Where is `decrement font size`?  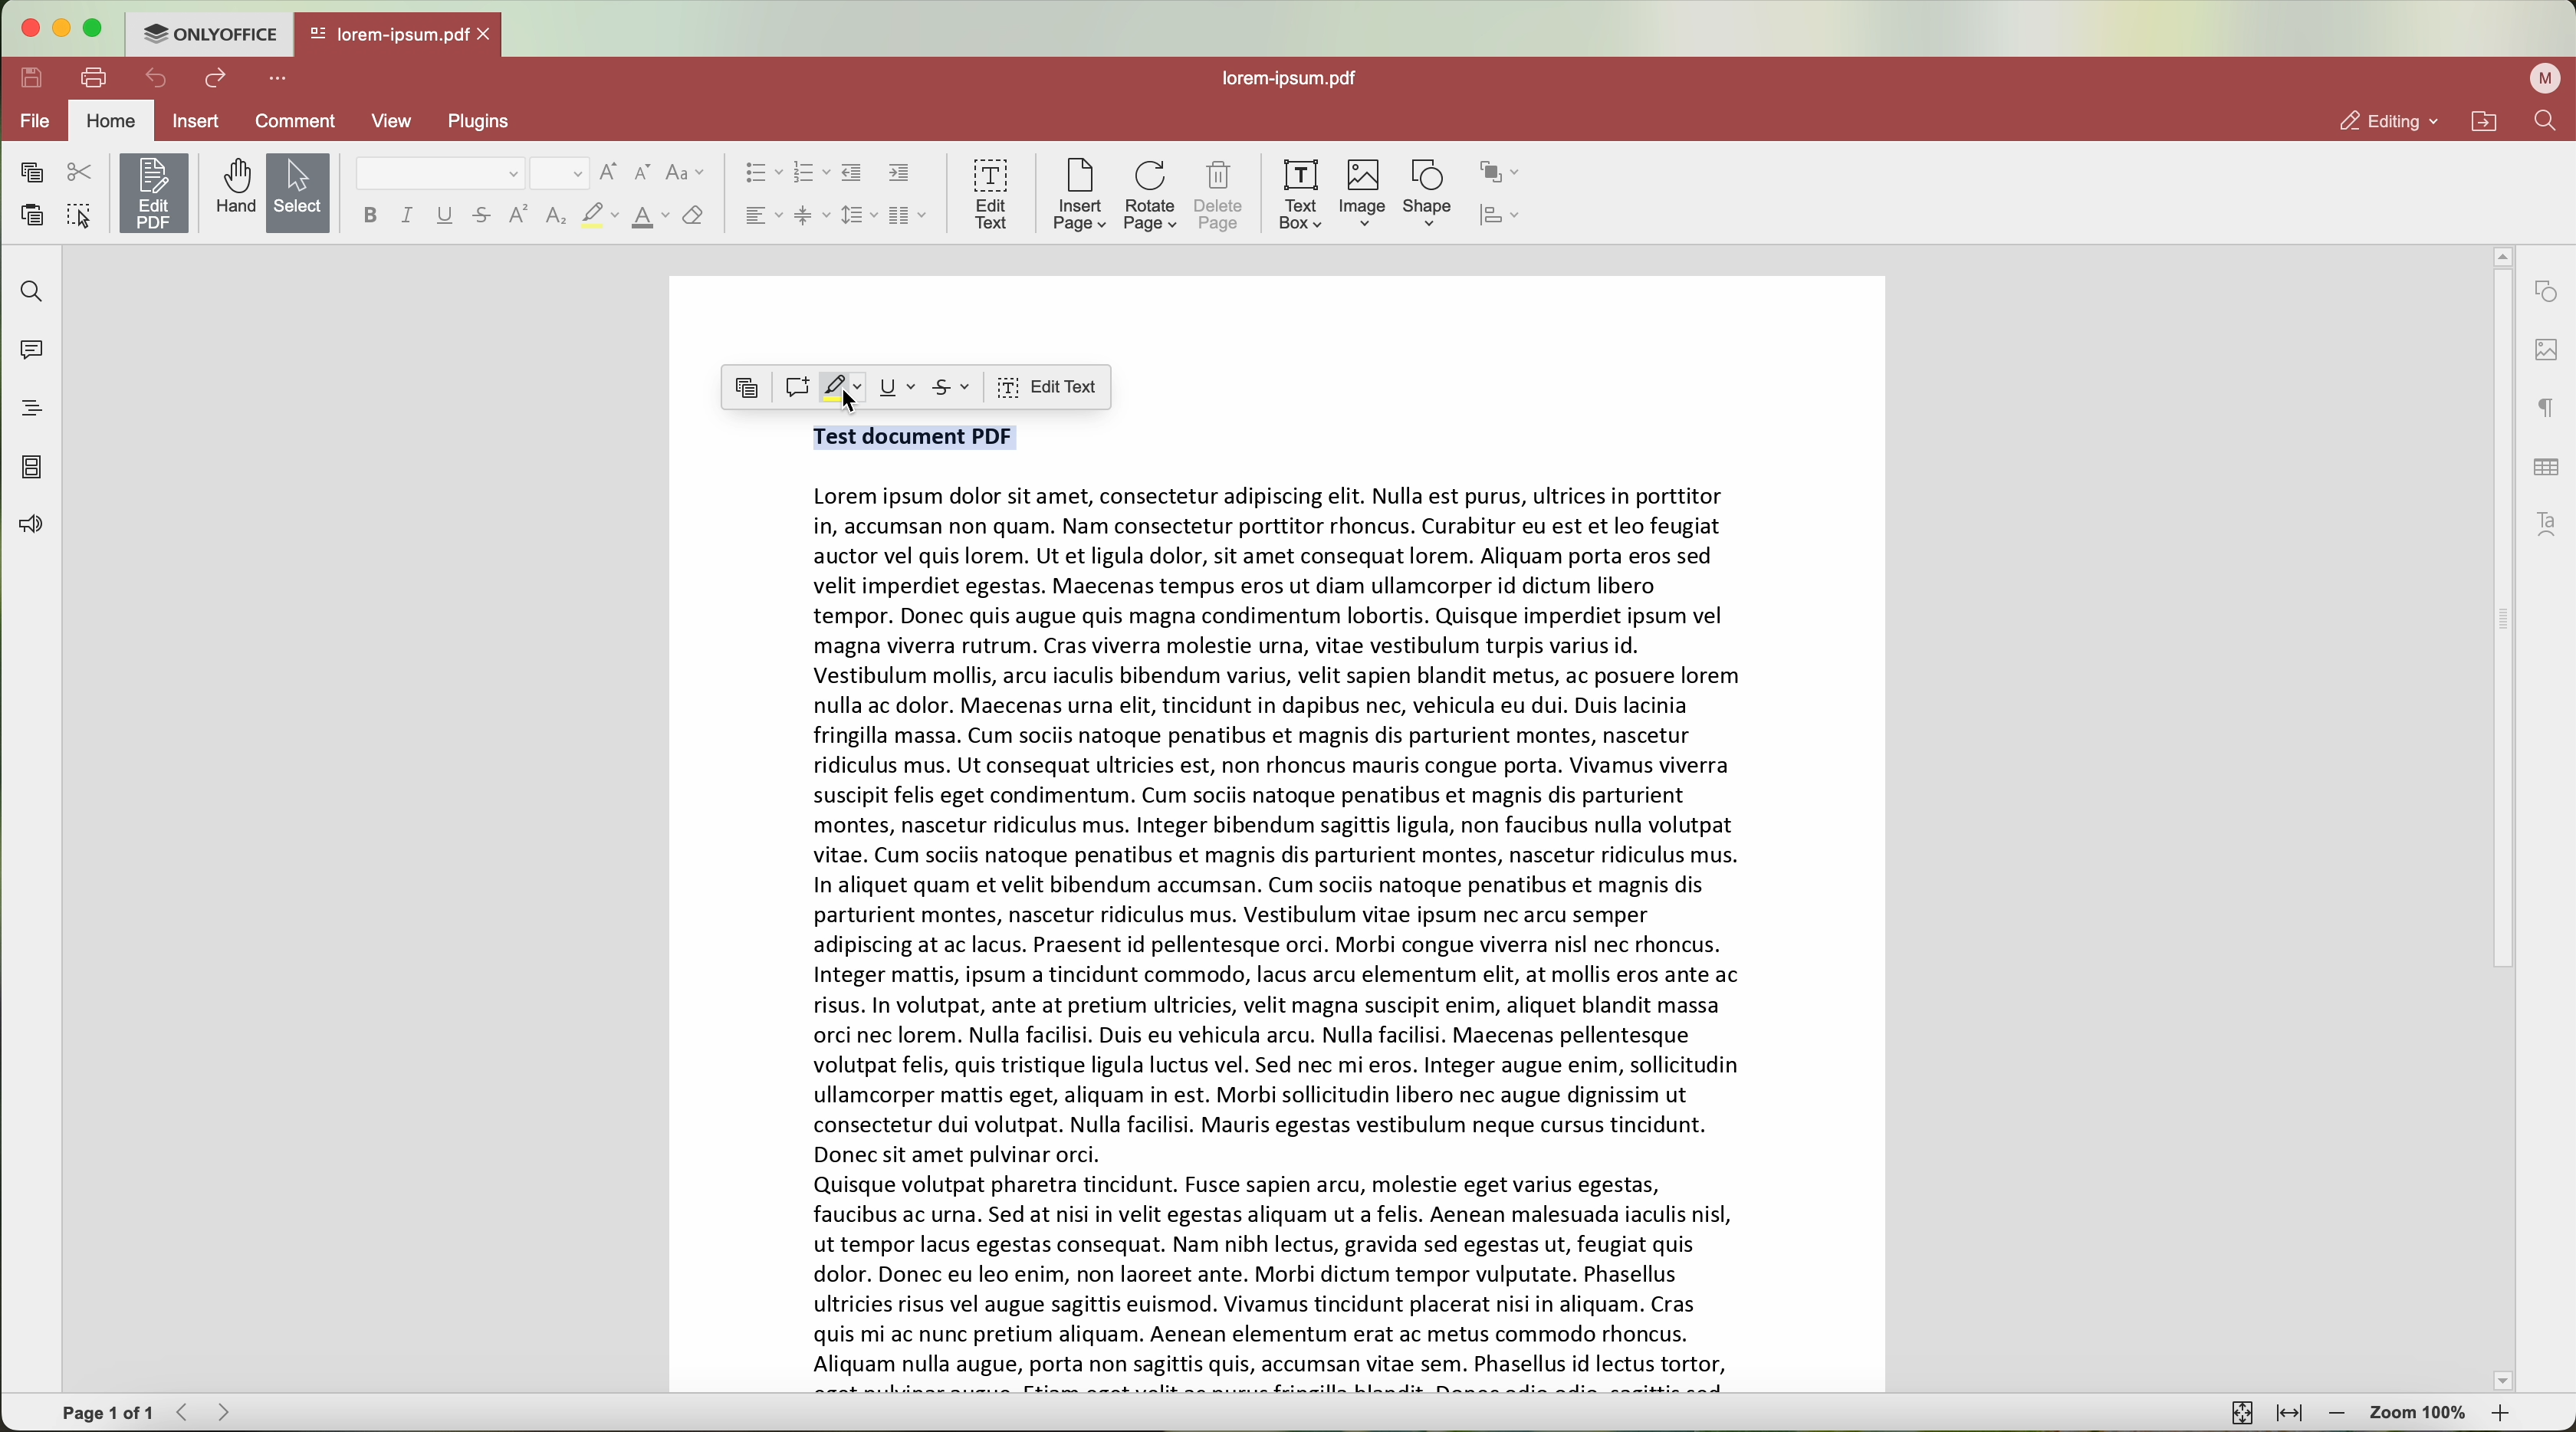 decrement font size is located at coordinates (645, 172).